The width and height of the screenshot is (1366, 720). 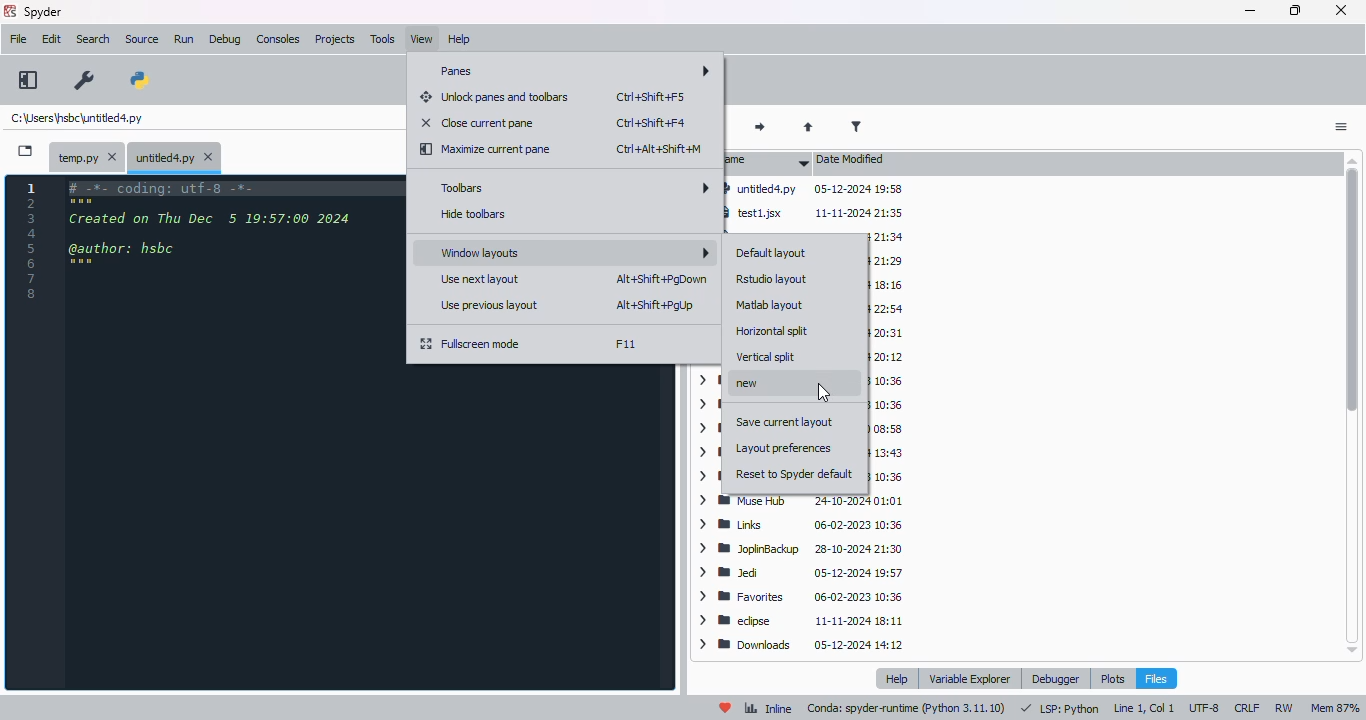 I want to click on Links, so click(x=803, y=526).